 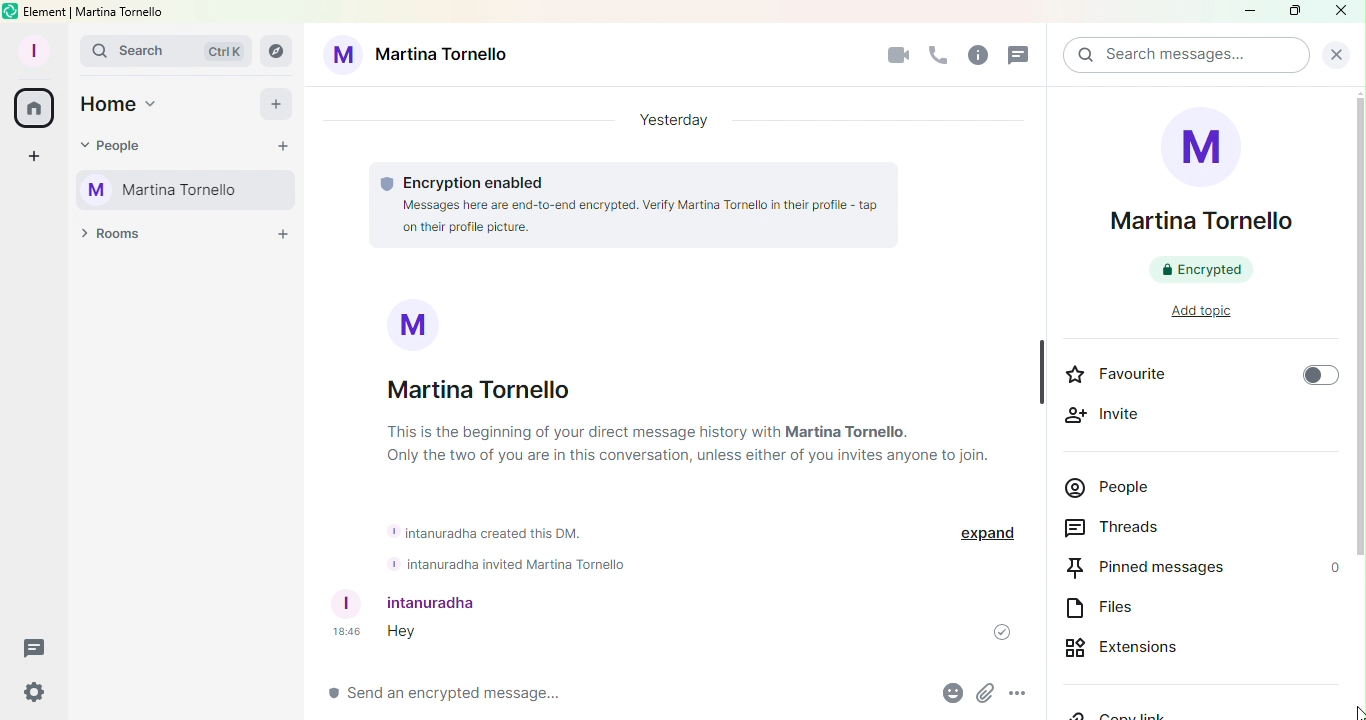 I want to click on Home , so click(x=124, y=106).